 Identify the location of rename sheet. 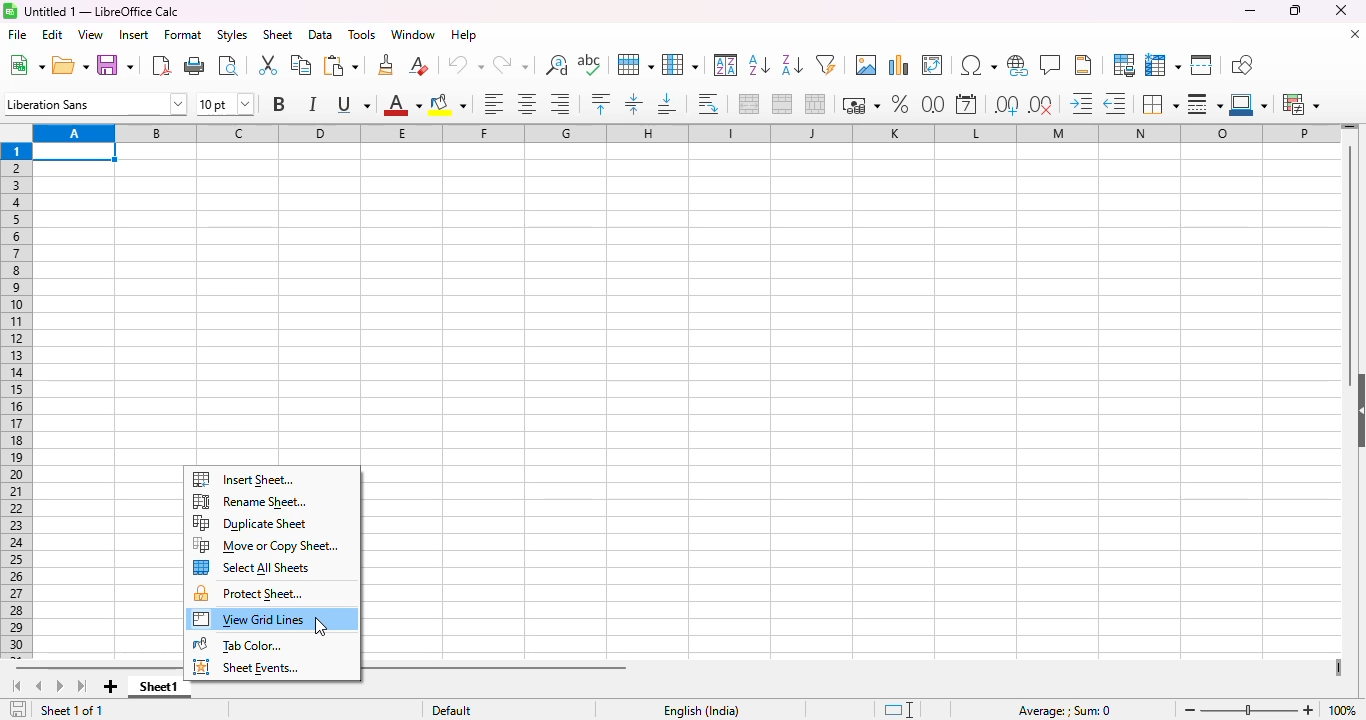
(251, 502).